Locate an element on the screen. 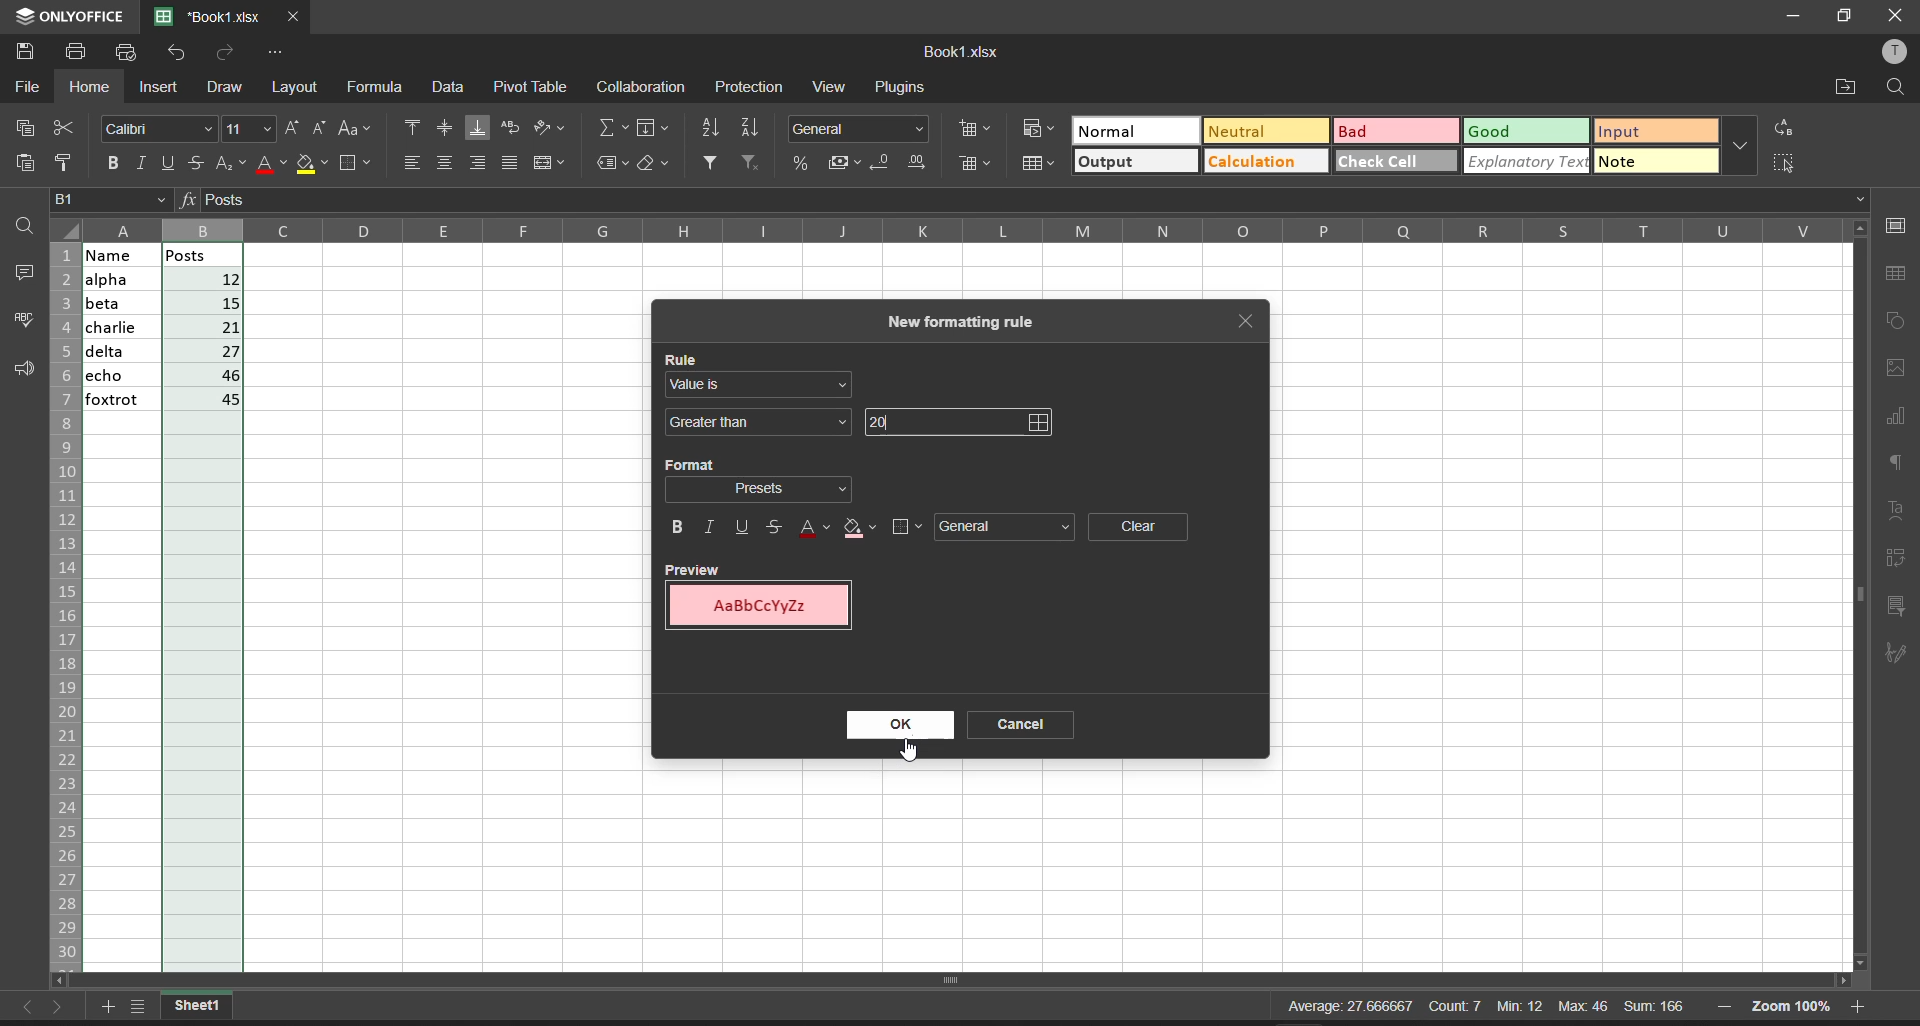 This screenshot has width=1920, height=1026. Normal is located at coordinates (1109, 132).